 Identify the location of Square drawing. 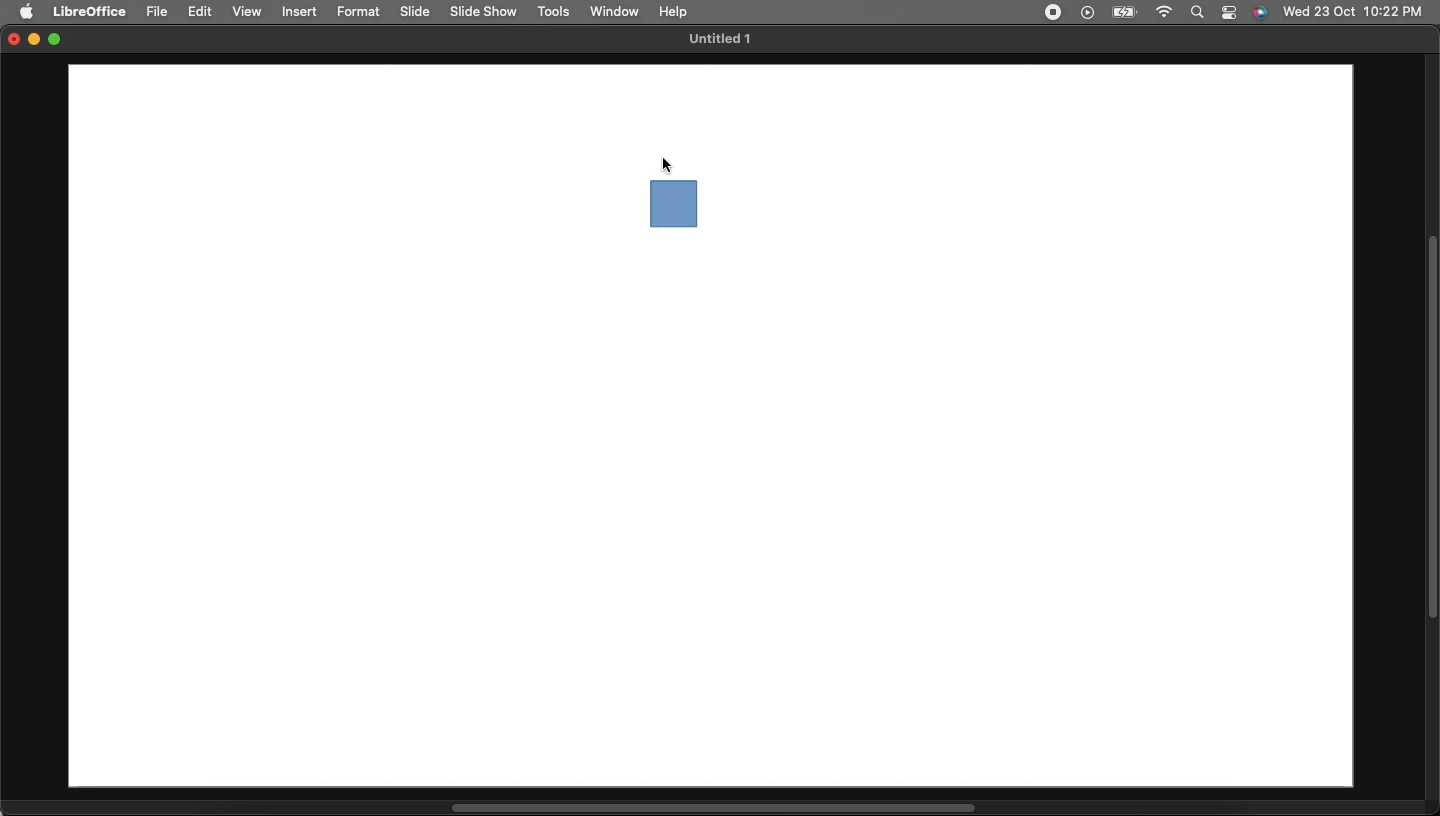
(680, 199).